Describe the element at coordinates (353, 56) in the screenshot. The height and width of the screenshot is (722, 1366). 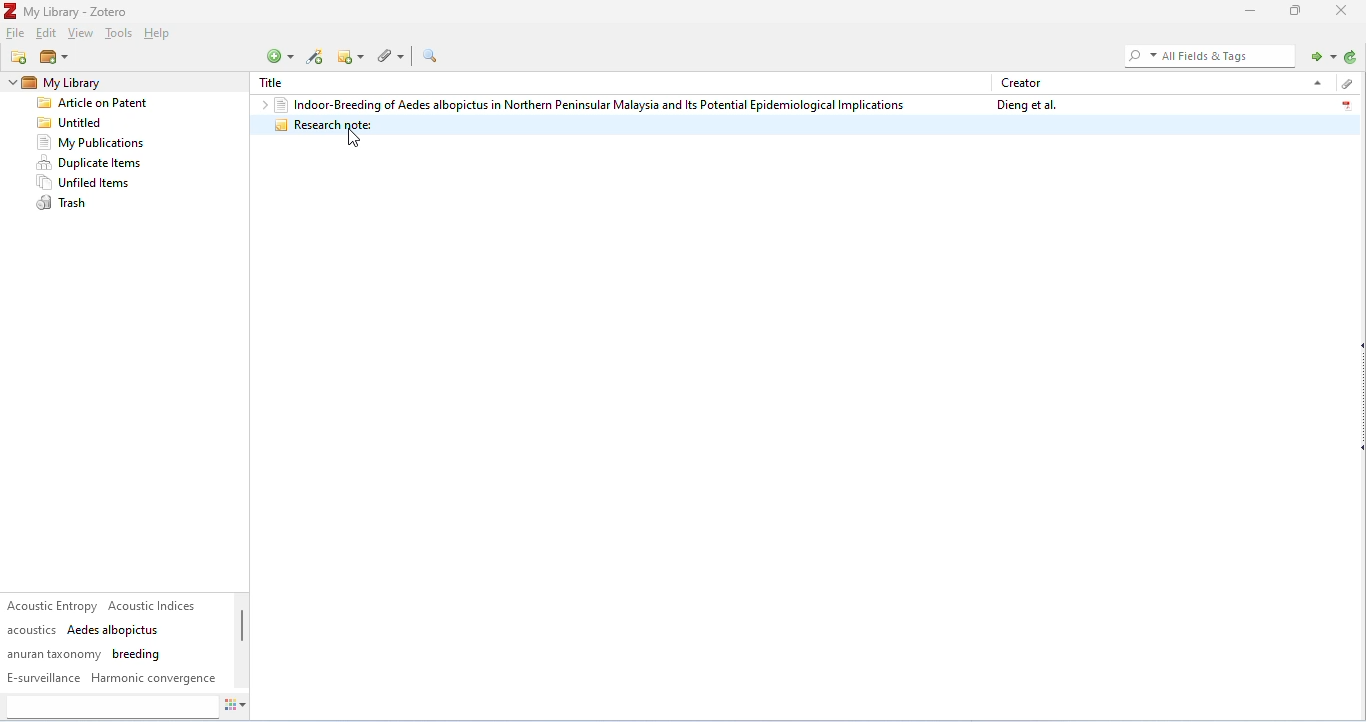
I see `new note` at that location.